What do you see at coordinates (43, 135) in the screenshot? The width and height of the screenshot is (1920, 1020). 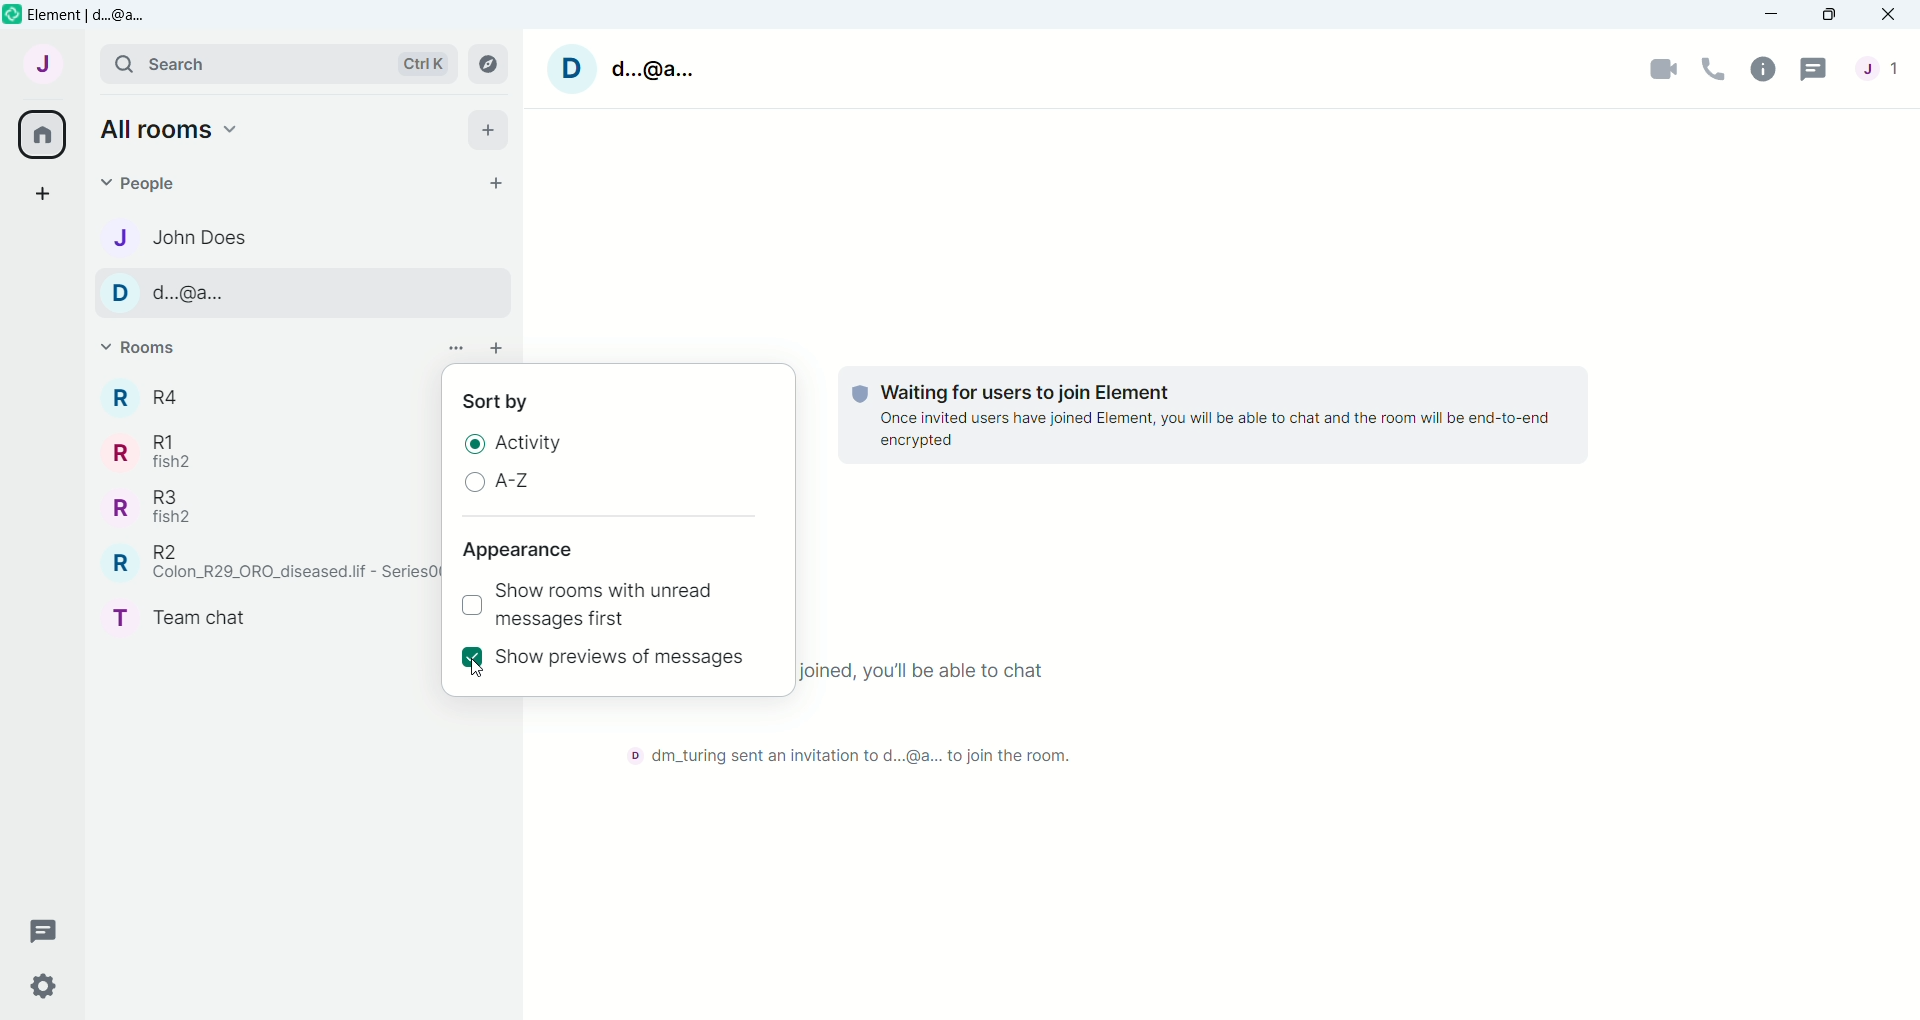 I see `All Rooms` at bounding box center [43, 135].